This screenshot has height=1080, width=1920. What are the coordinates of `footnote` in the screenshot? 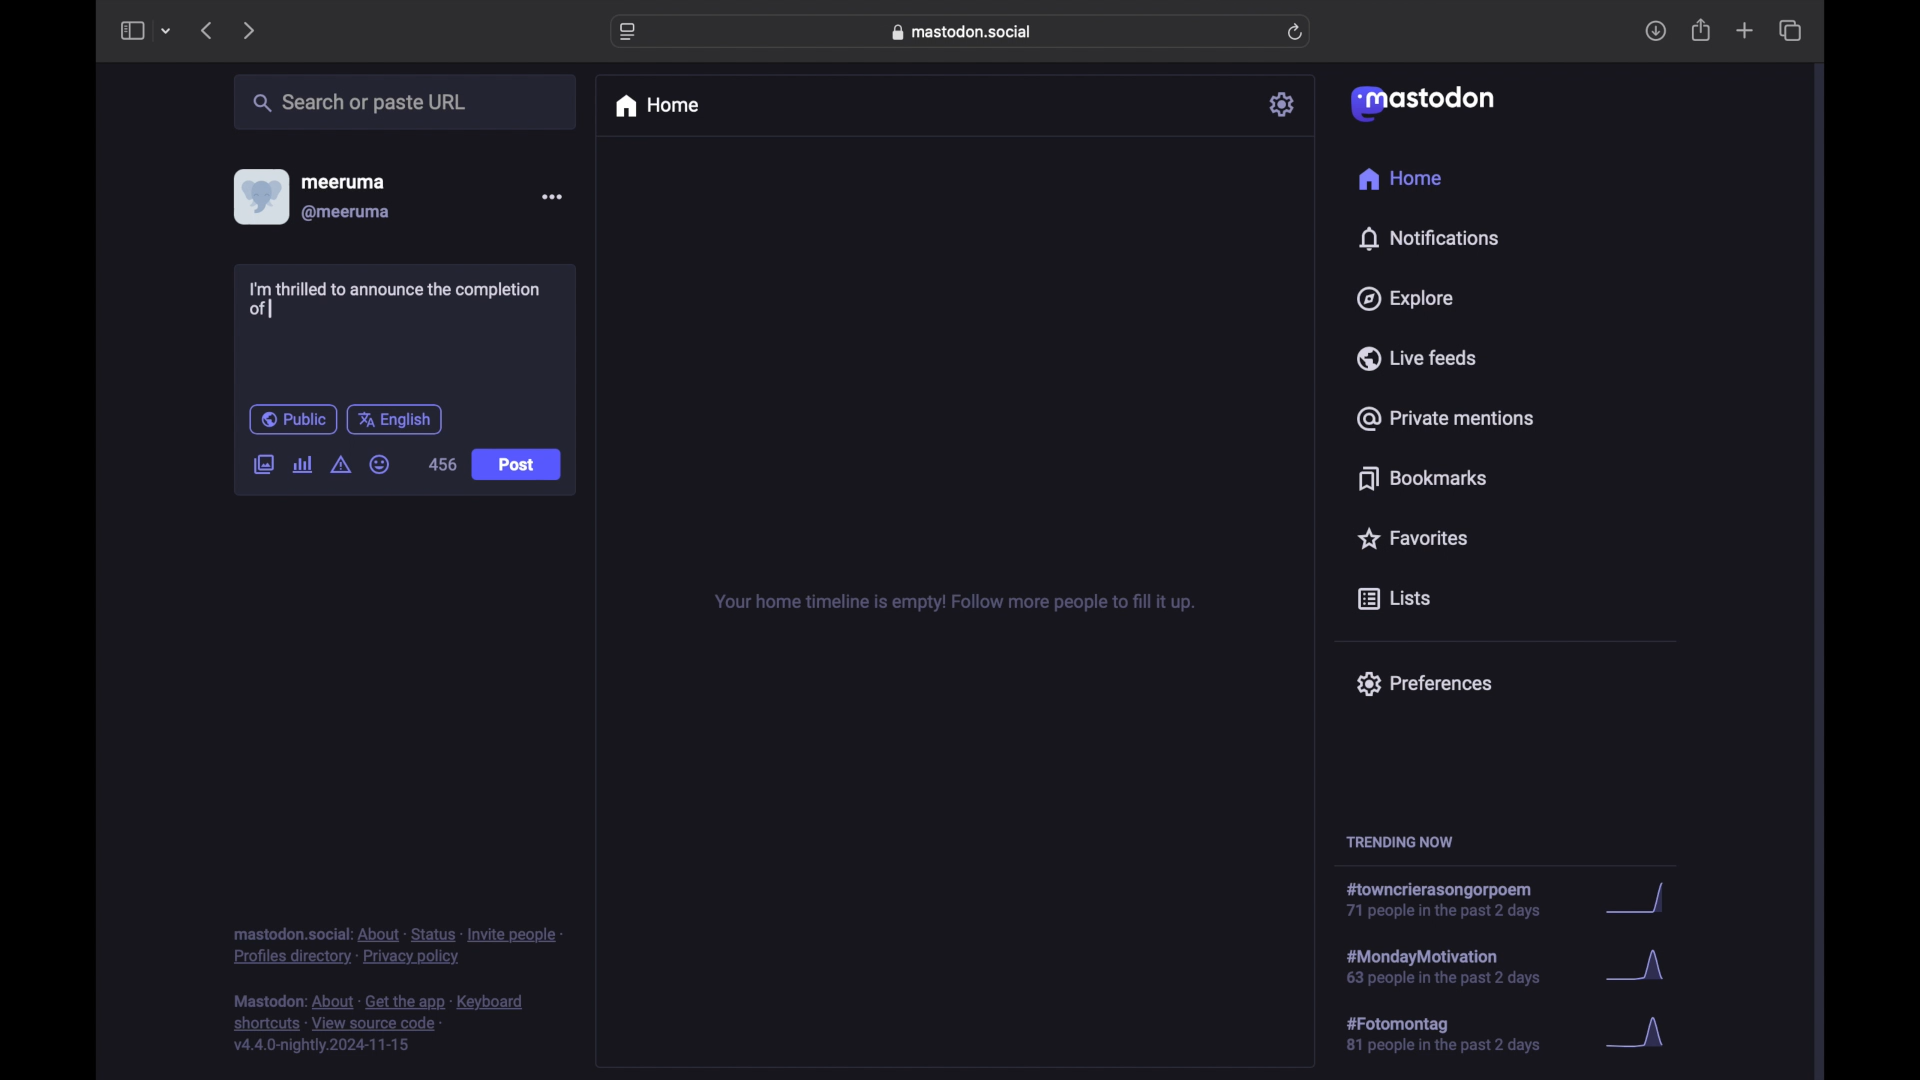 It's located at (397, 947).